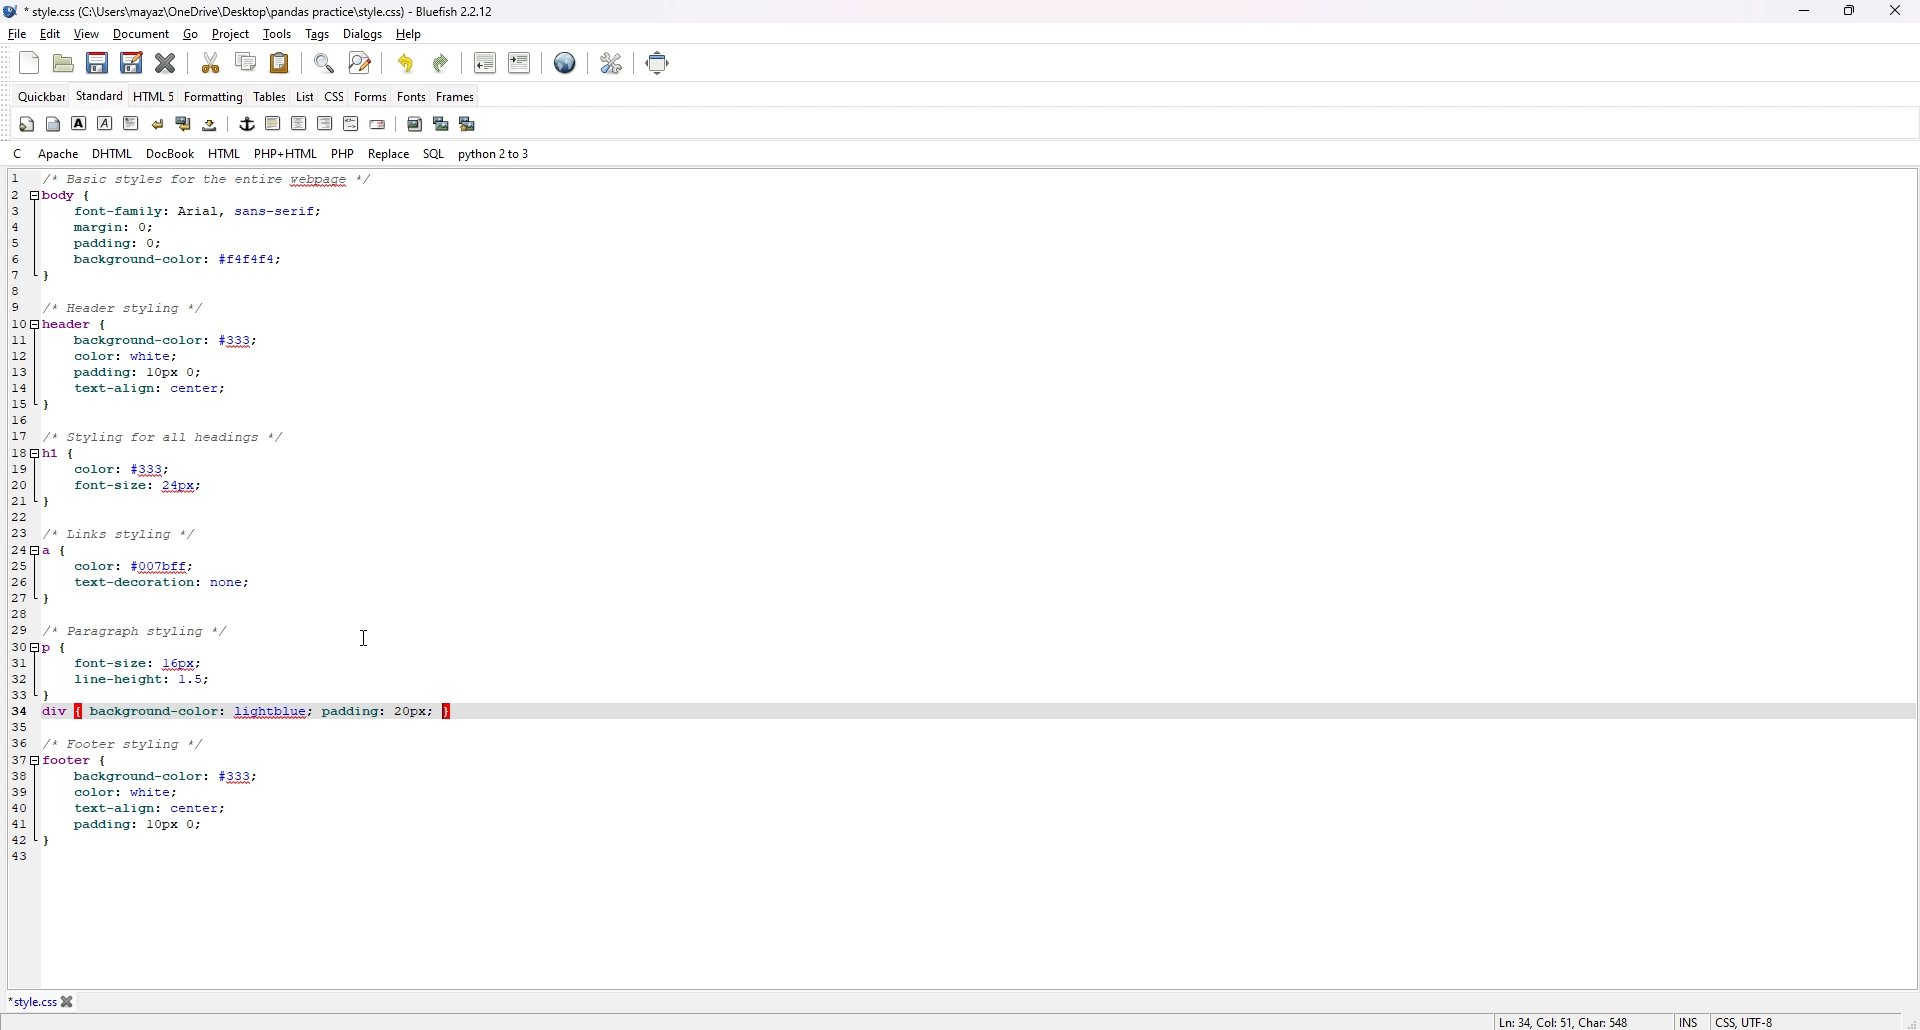 Image resolution: width=1920 pixels, height=1030 pixels. Describe the element at coordinates (182, 123) in the screenshot. I see `break and clear` at that location.